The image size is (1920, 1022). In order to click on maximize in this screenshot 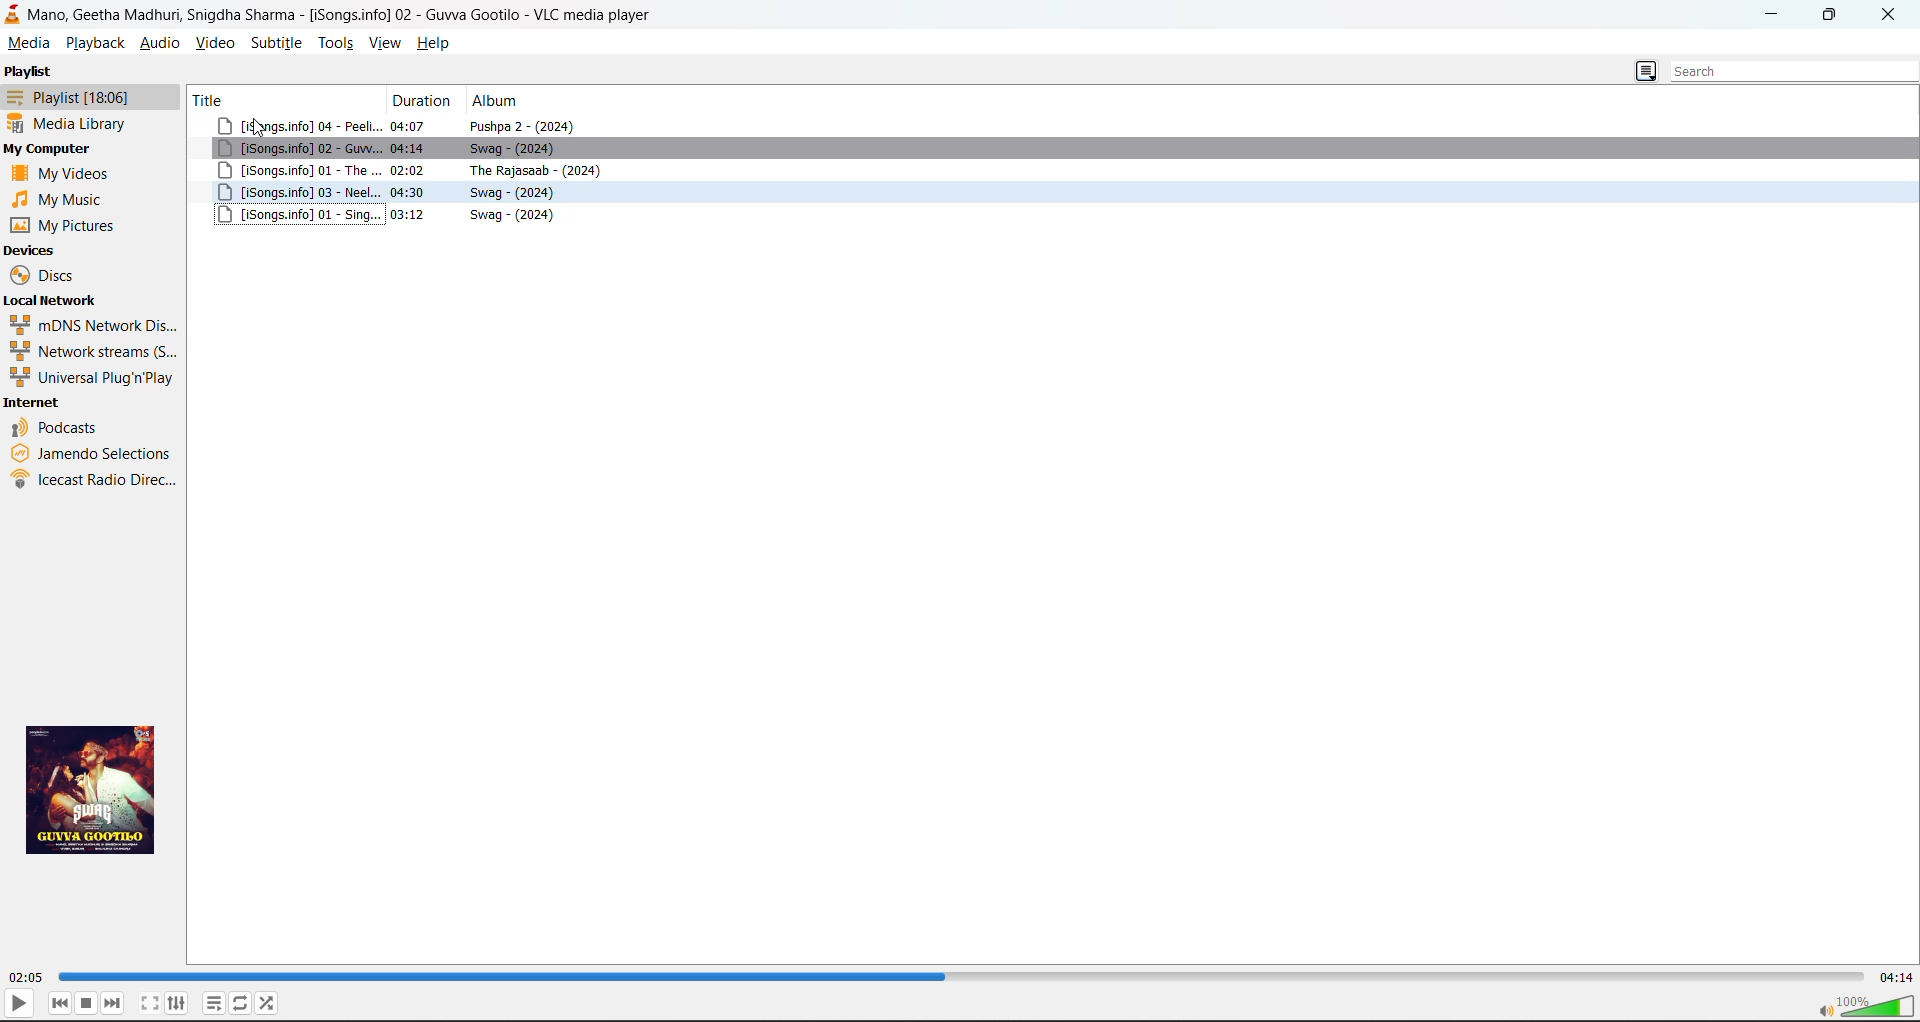, I will do `click(1833, 17)`.